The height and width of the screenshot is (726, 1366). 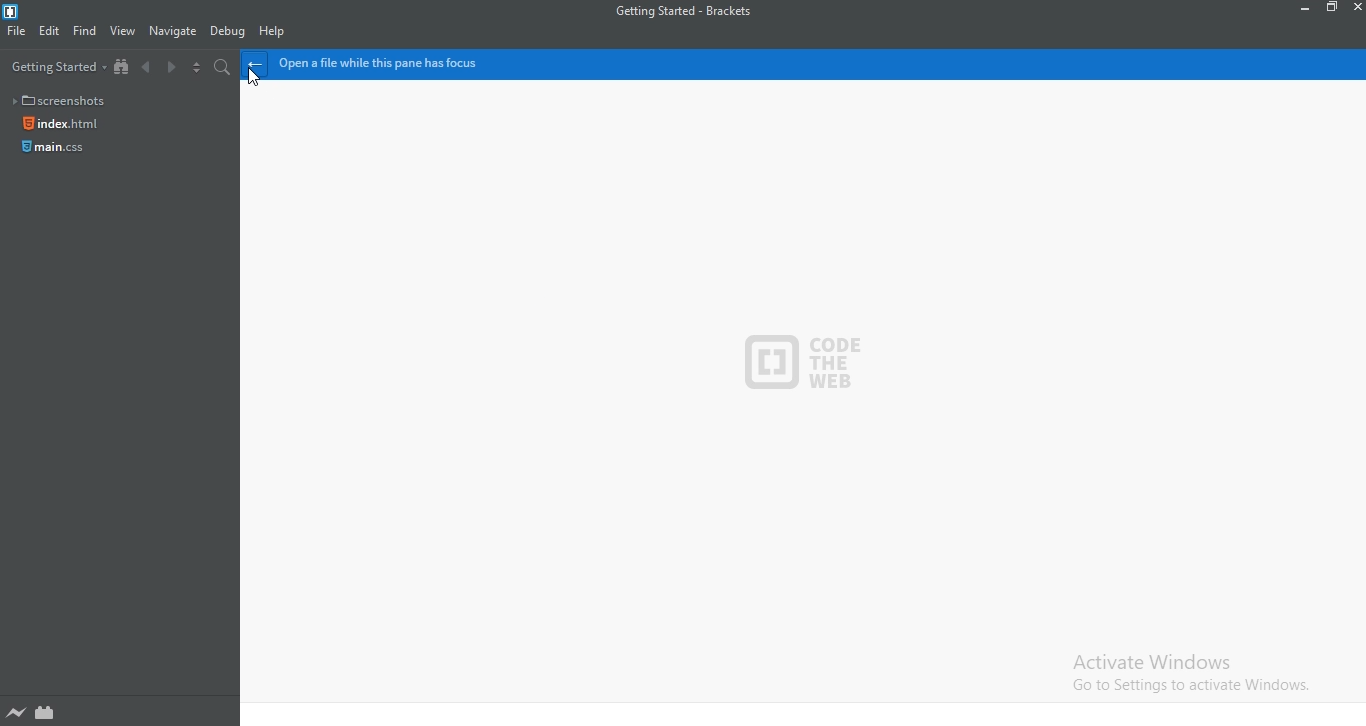 What do you see at coordinates (18, 713) in the screenshot?
I see `Live preview` at bounding box center [18, 713].